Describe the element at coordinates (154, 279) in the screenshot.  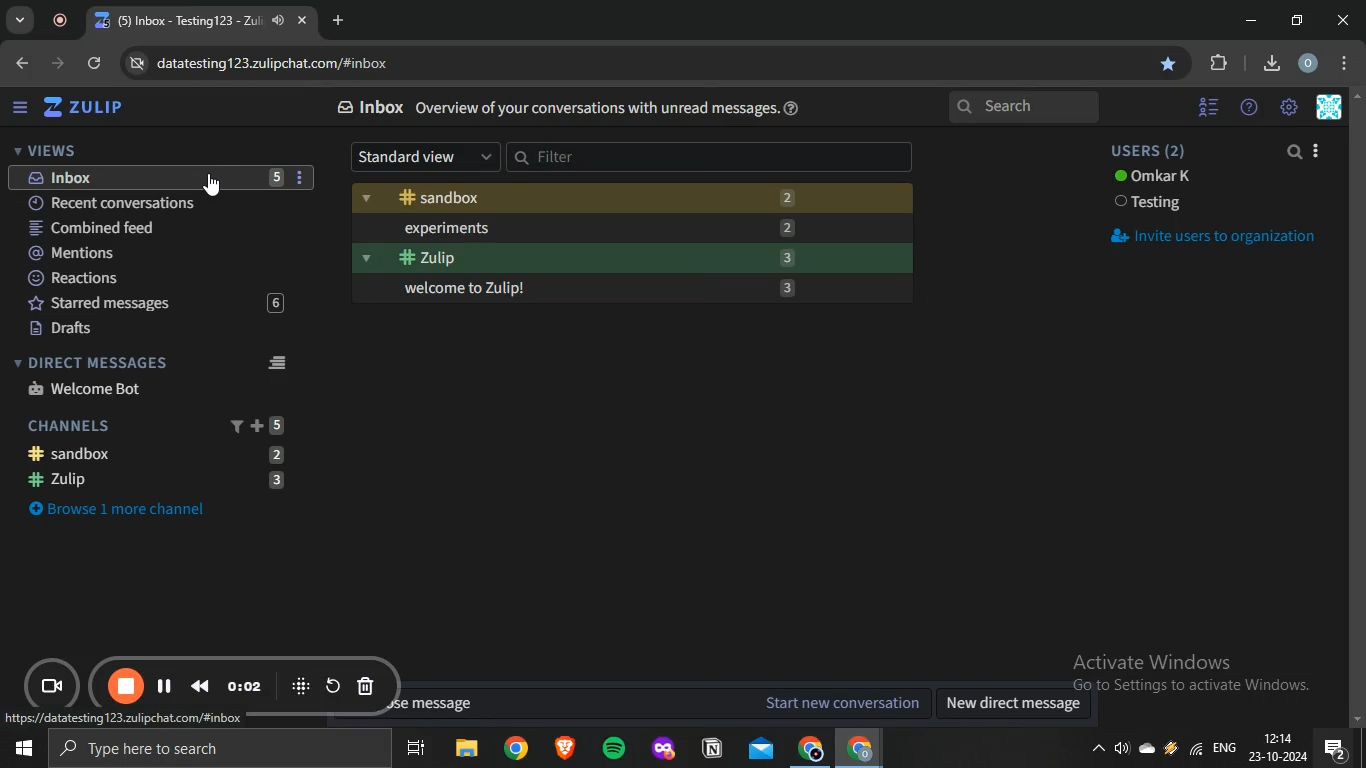
I see `reactions` at that location.